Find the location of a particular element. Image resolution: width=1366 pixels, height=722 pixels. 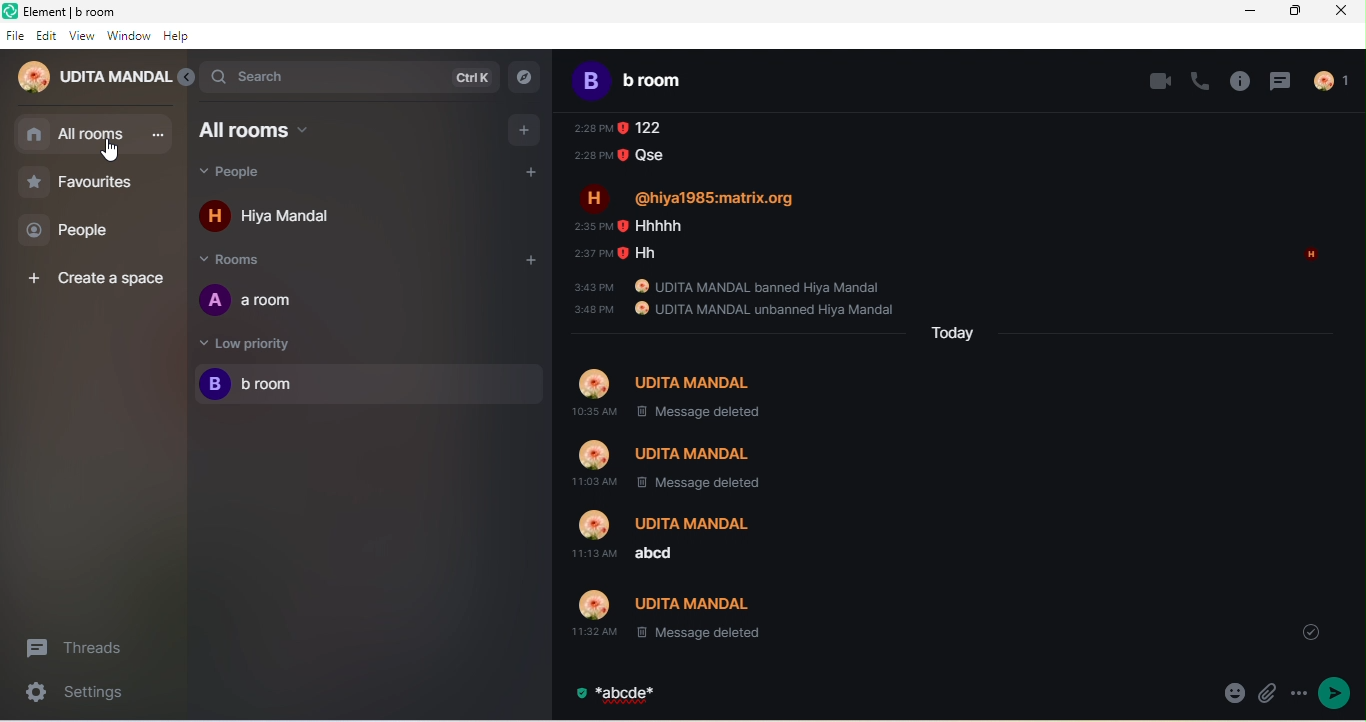

favourites is located at coordinates (94, 181).